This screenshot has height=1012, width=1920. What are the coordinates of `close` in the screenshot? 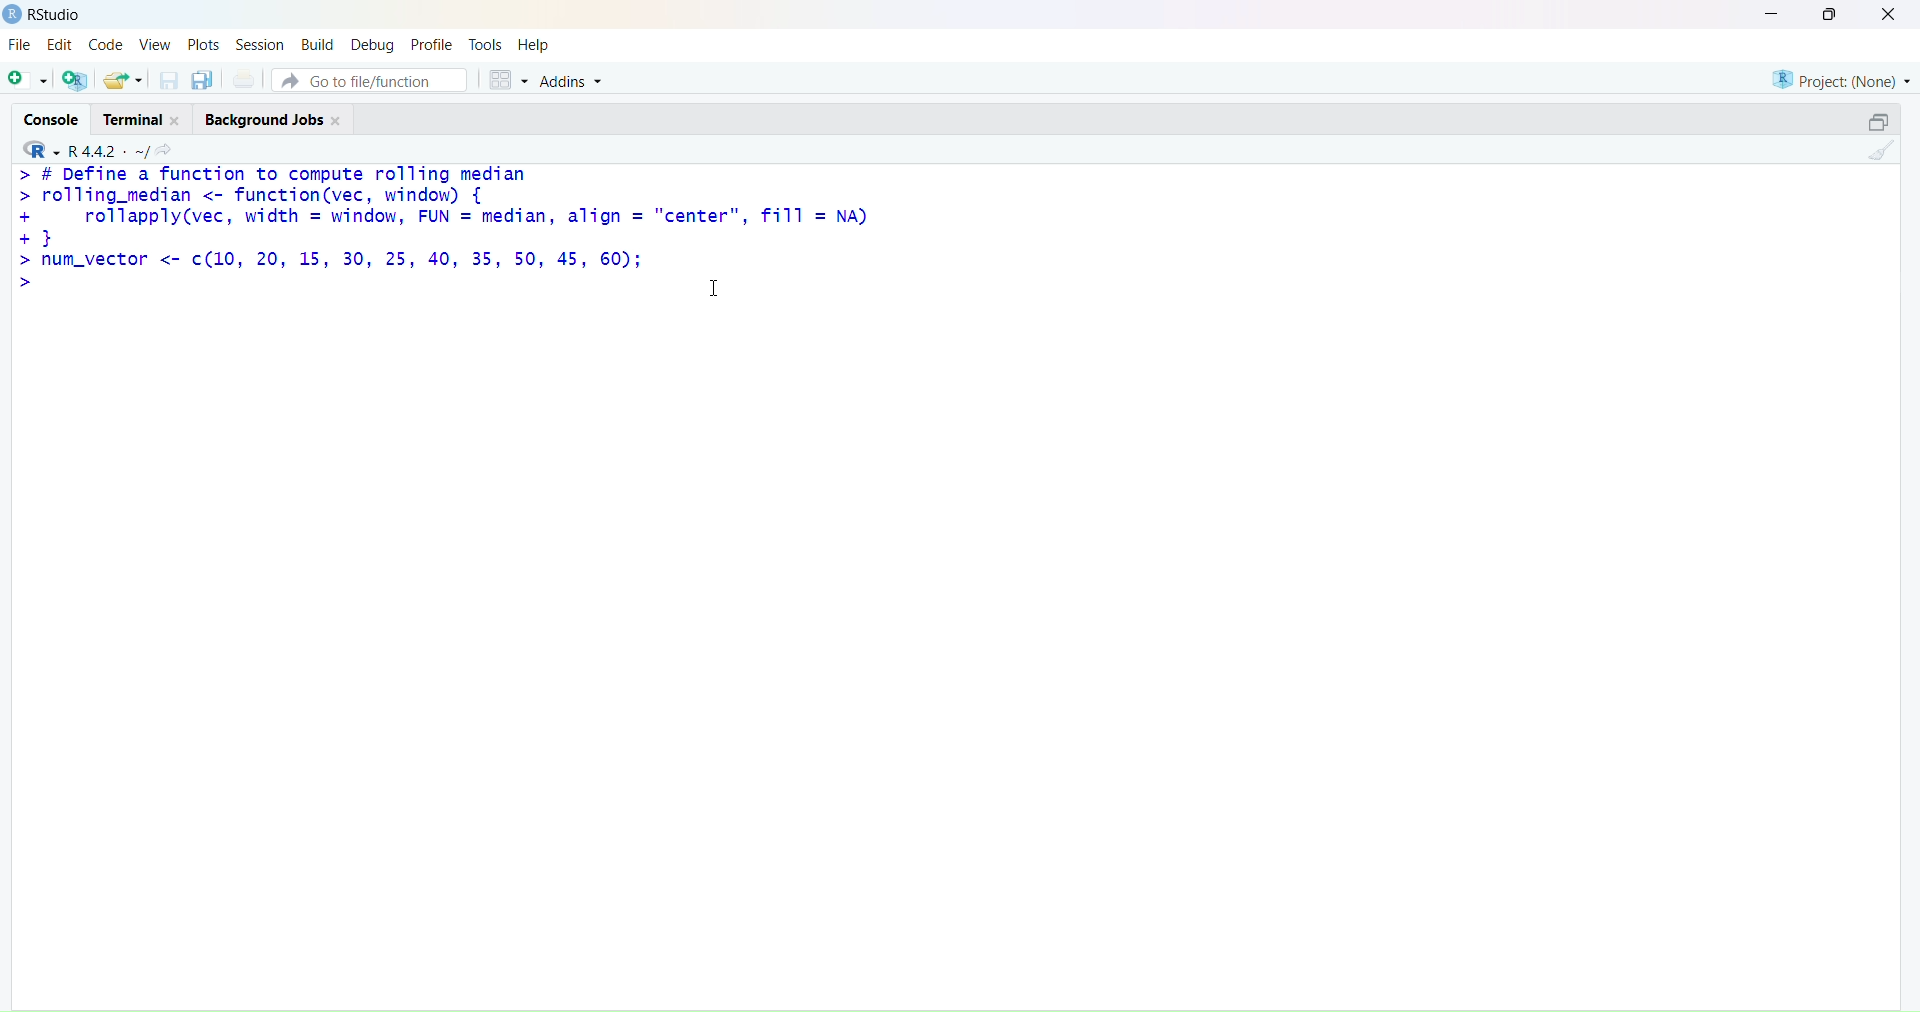 It's located at (174, 121).